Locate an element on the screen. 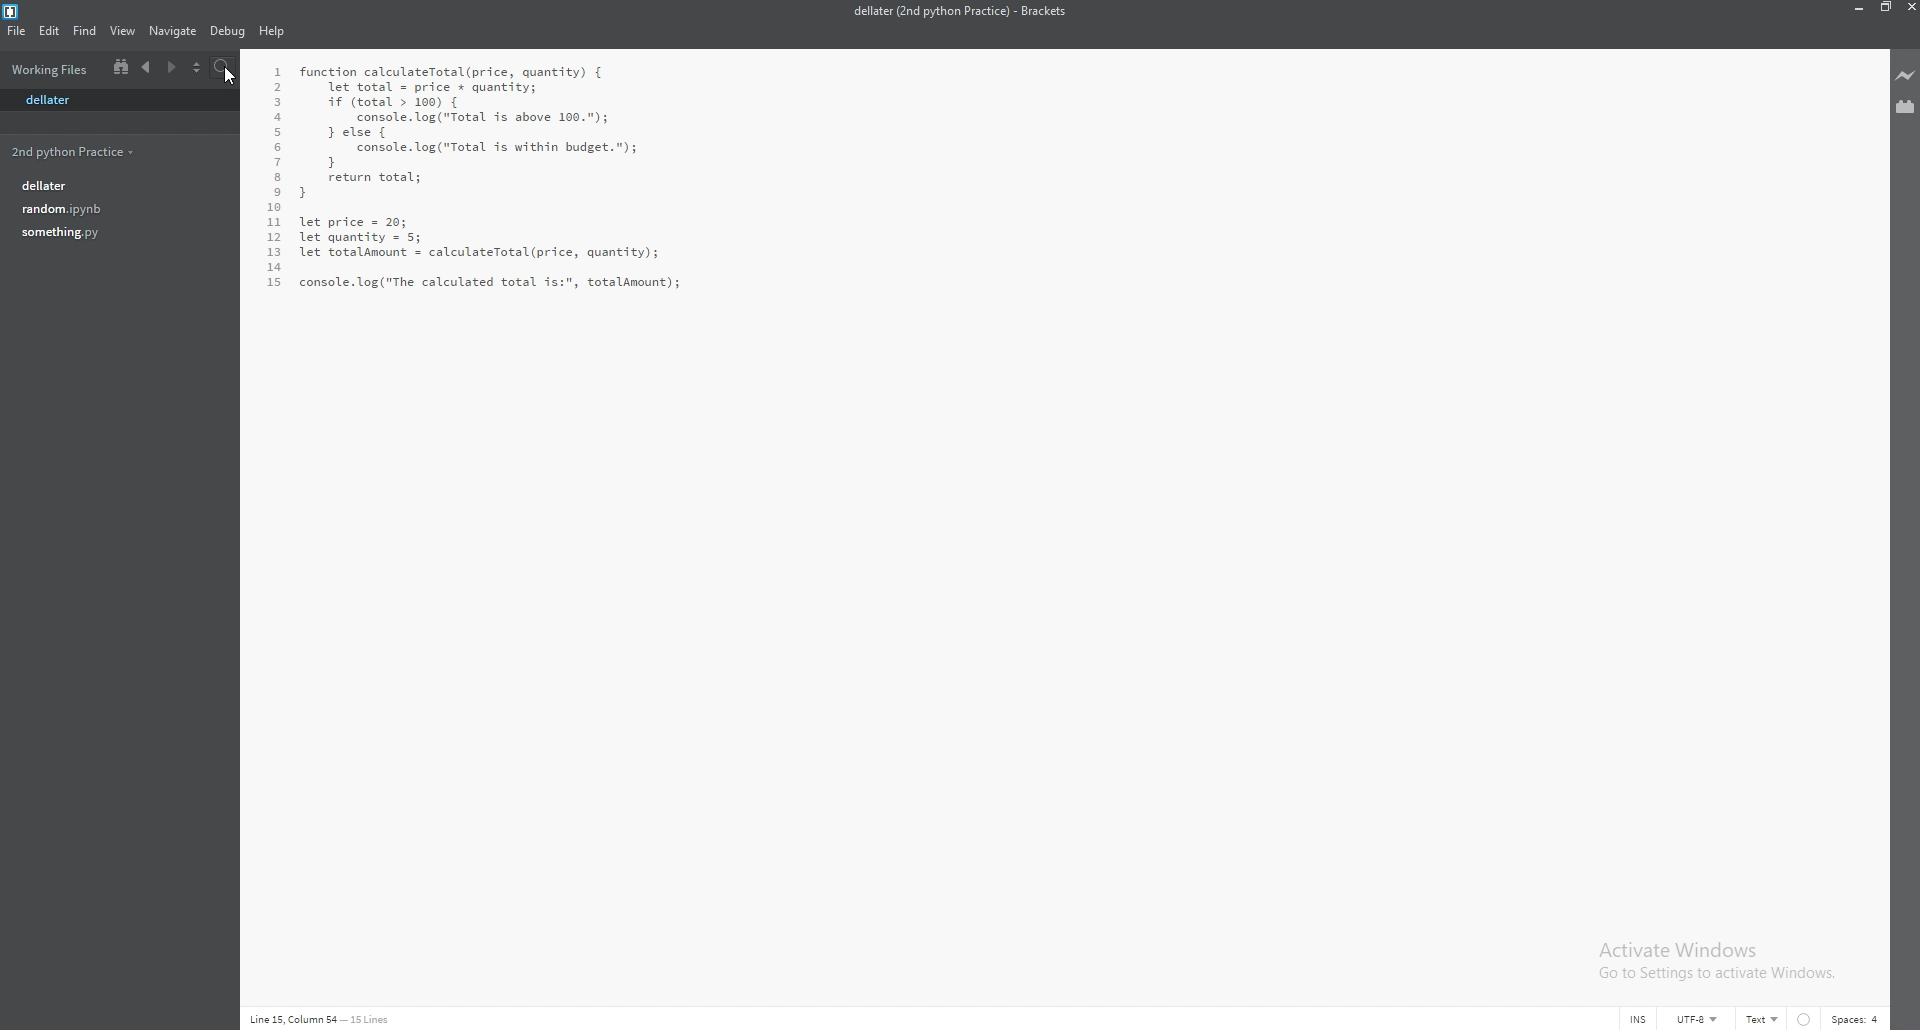 The width and height of the screenshot is (1920, 1030). random.ipynb is located at coordinates (115, 210).